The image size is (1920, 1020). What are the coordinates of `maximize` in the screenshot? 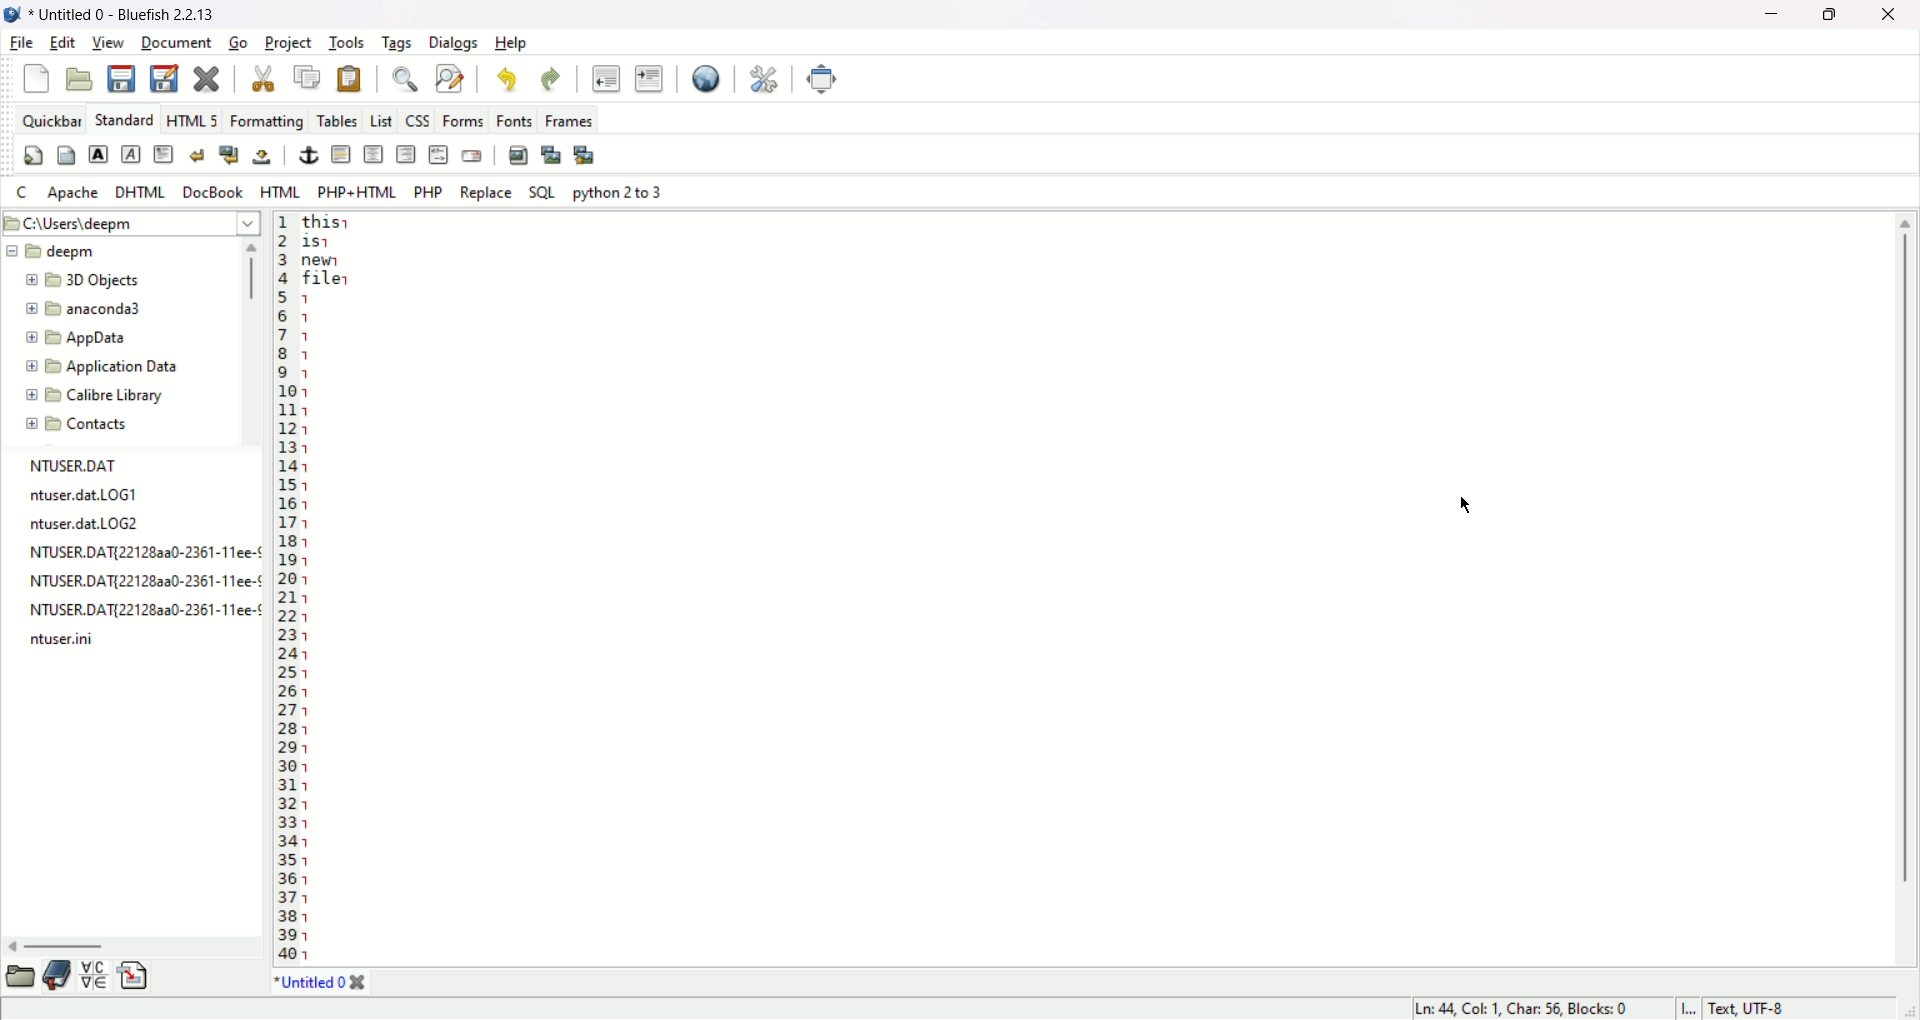 It's located at (1834, 14).